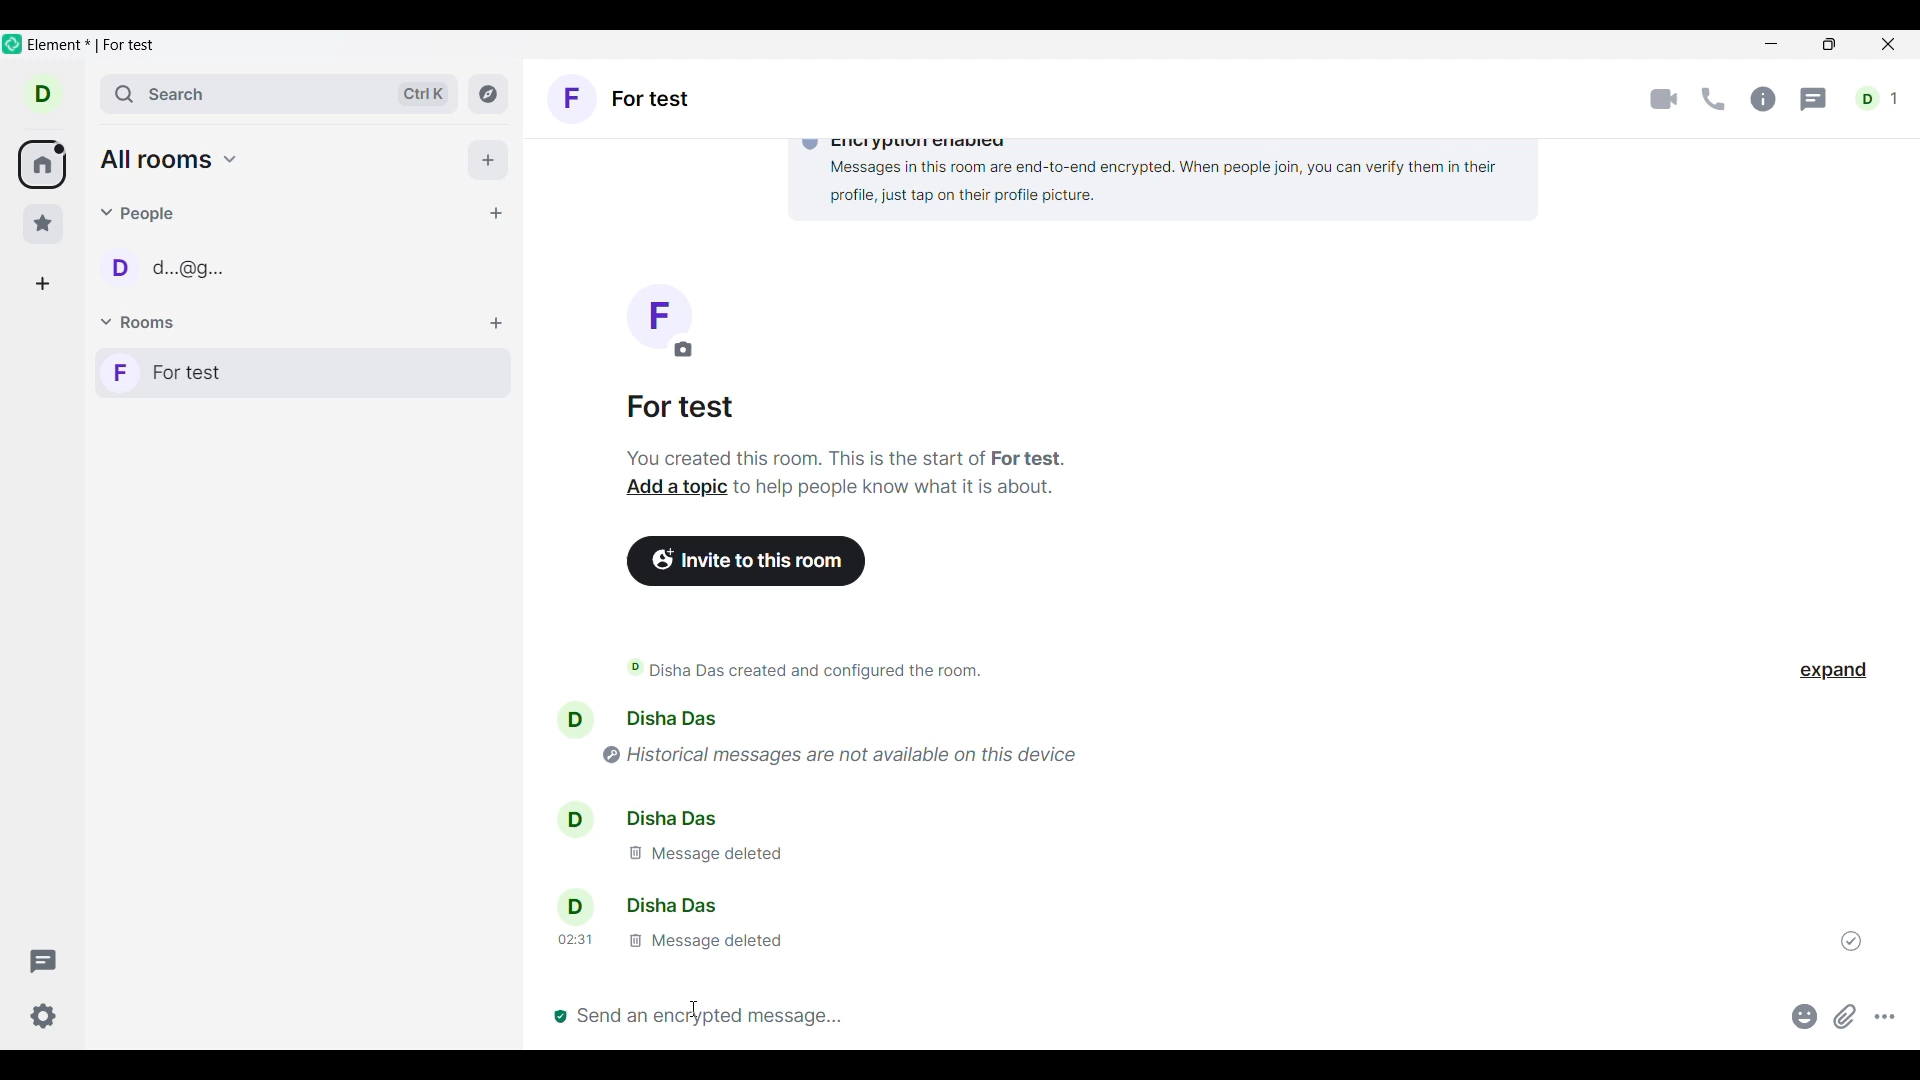 This screenshot has width=1920, height=1080. Describe the element at coordinates (44, 1016) in the screenshot. I see `Current settings` at that location.